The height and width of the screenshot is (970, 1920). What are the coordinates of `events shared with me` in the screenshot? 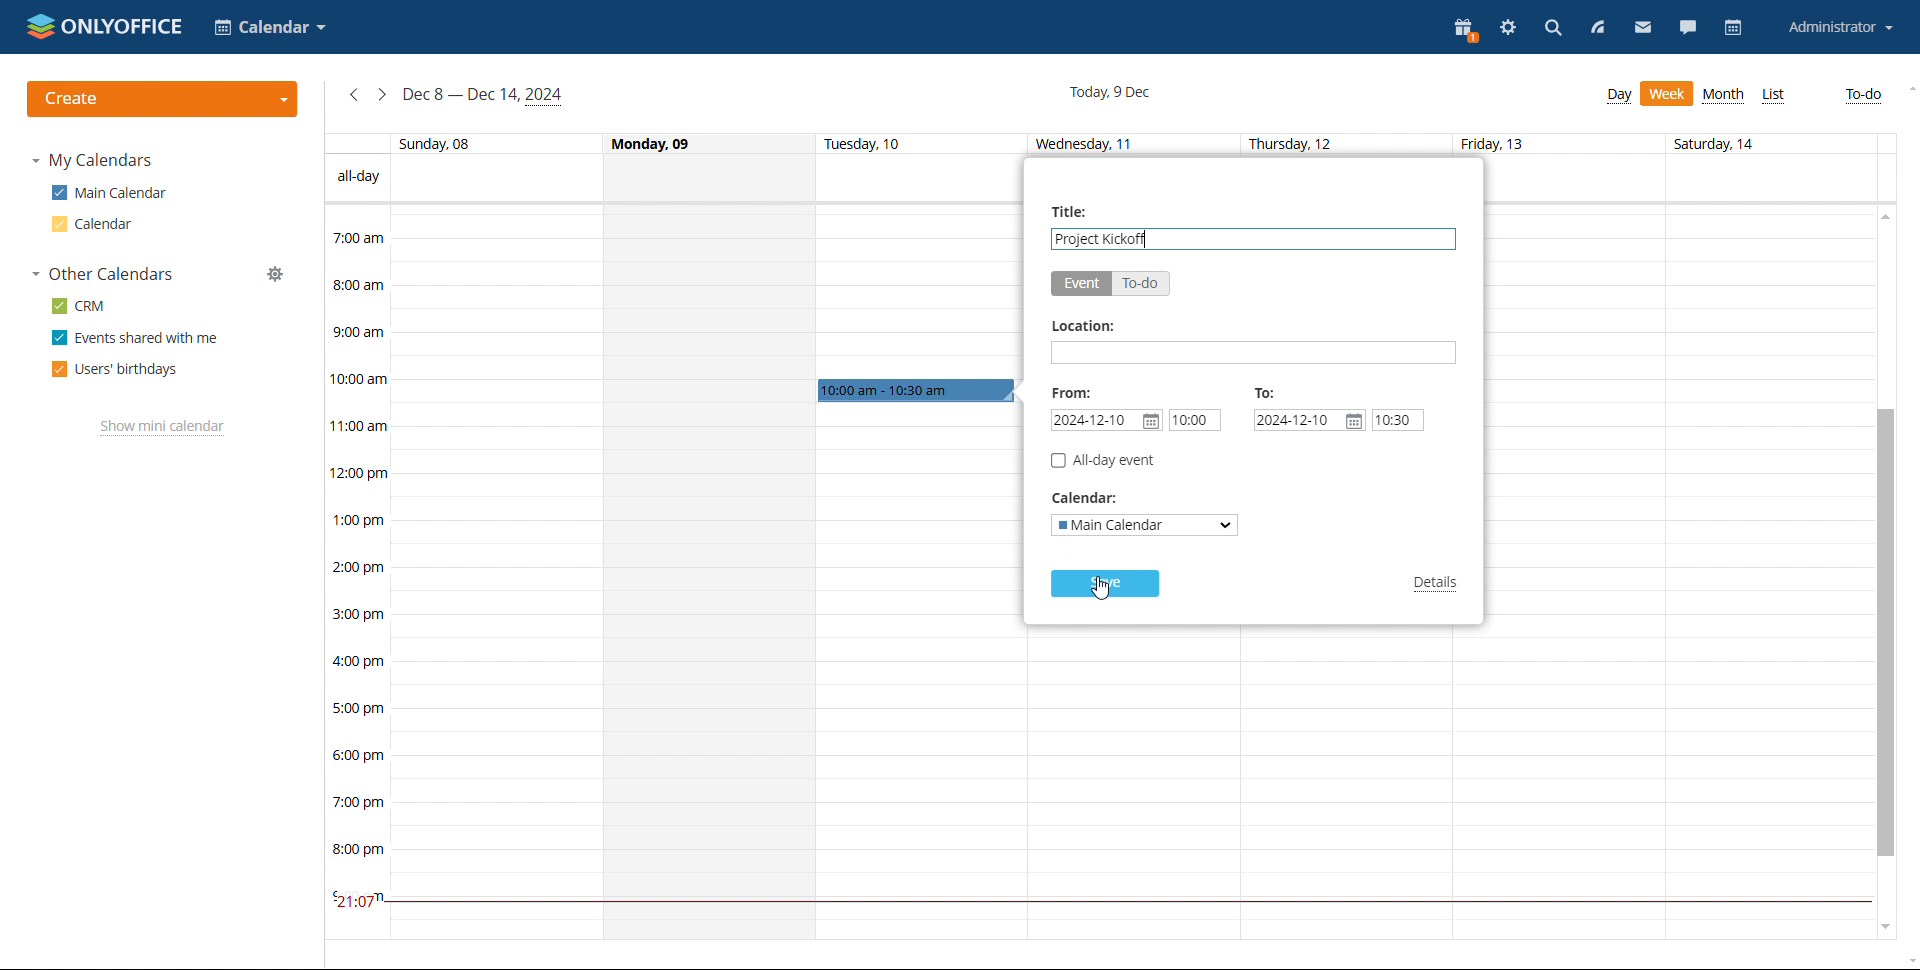 It's located at (136, 338).